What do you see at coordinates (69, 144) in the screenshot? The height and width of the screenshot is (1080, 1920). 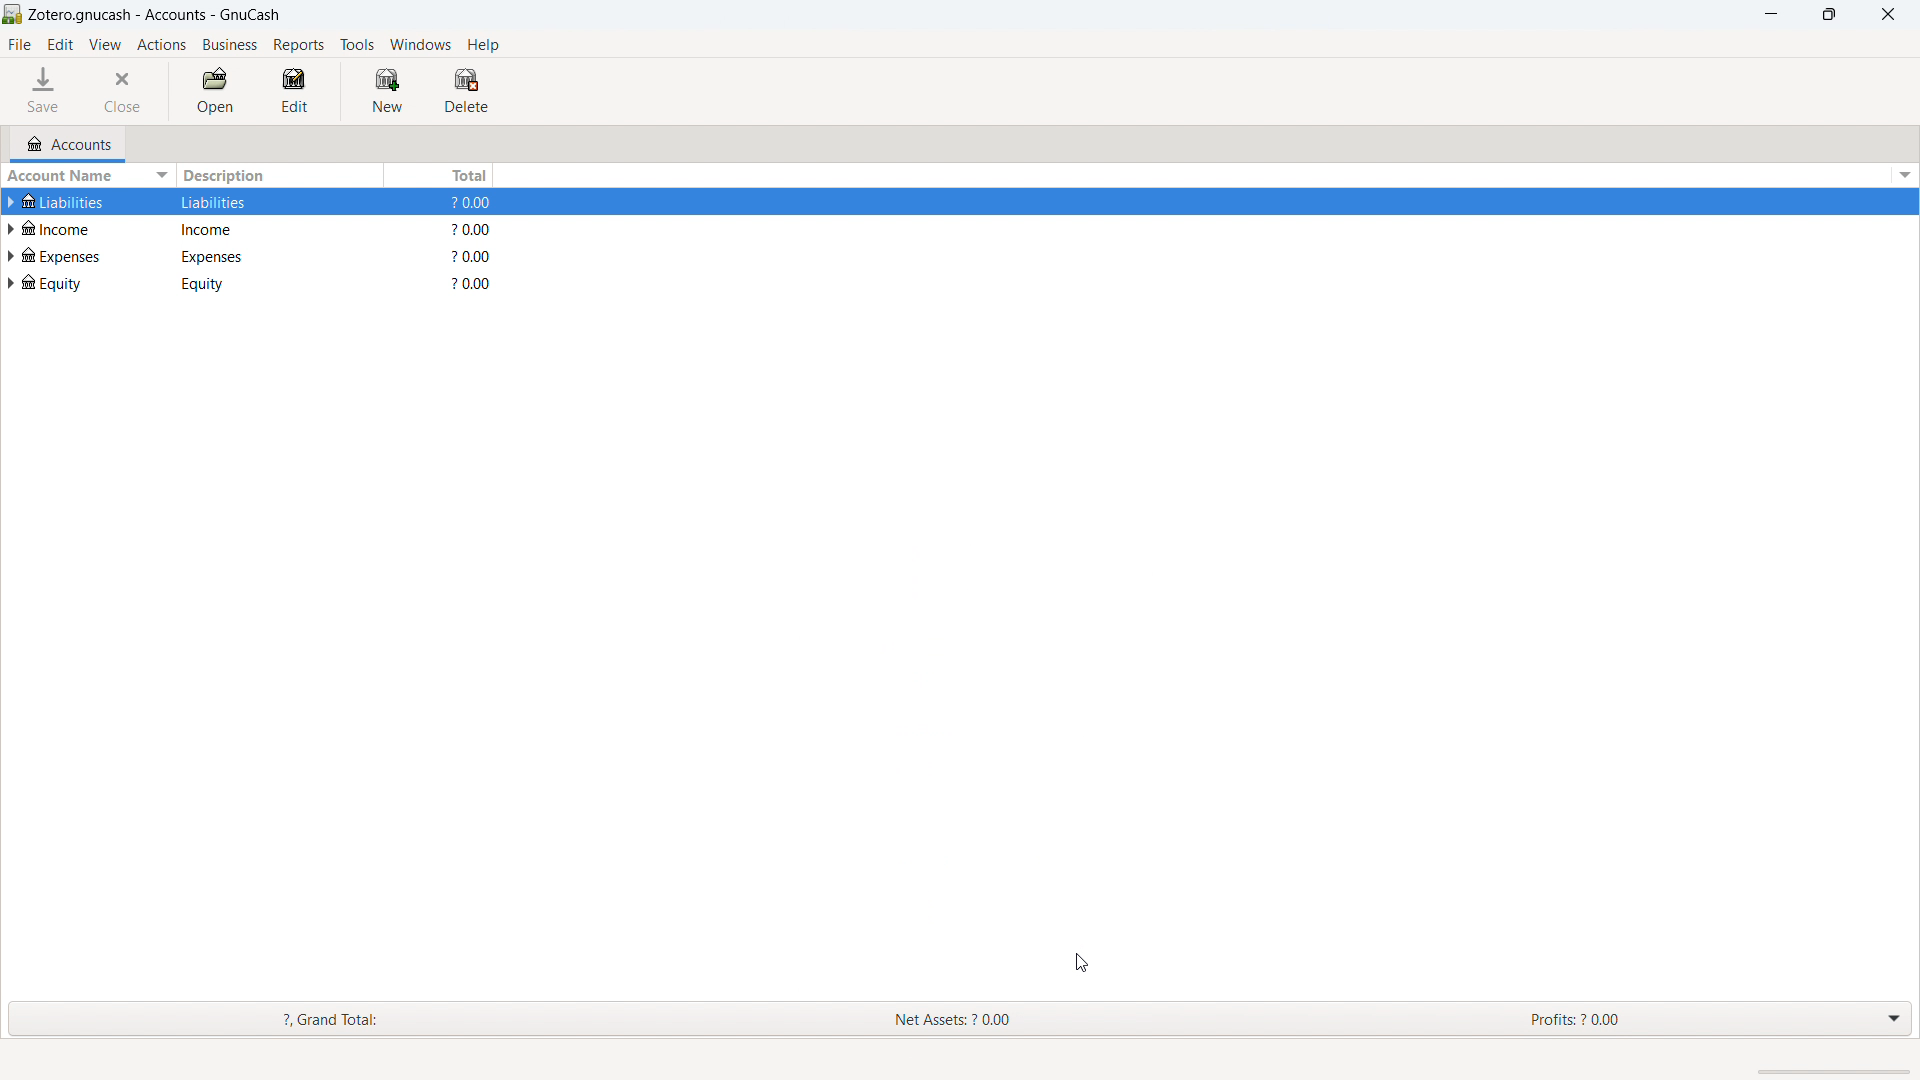 I see `accounts tab` at bounding box center [69, 144].